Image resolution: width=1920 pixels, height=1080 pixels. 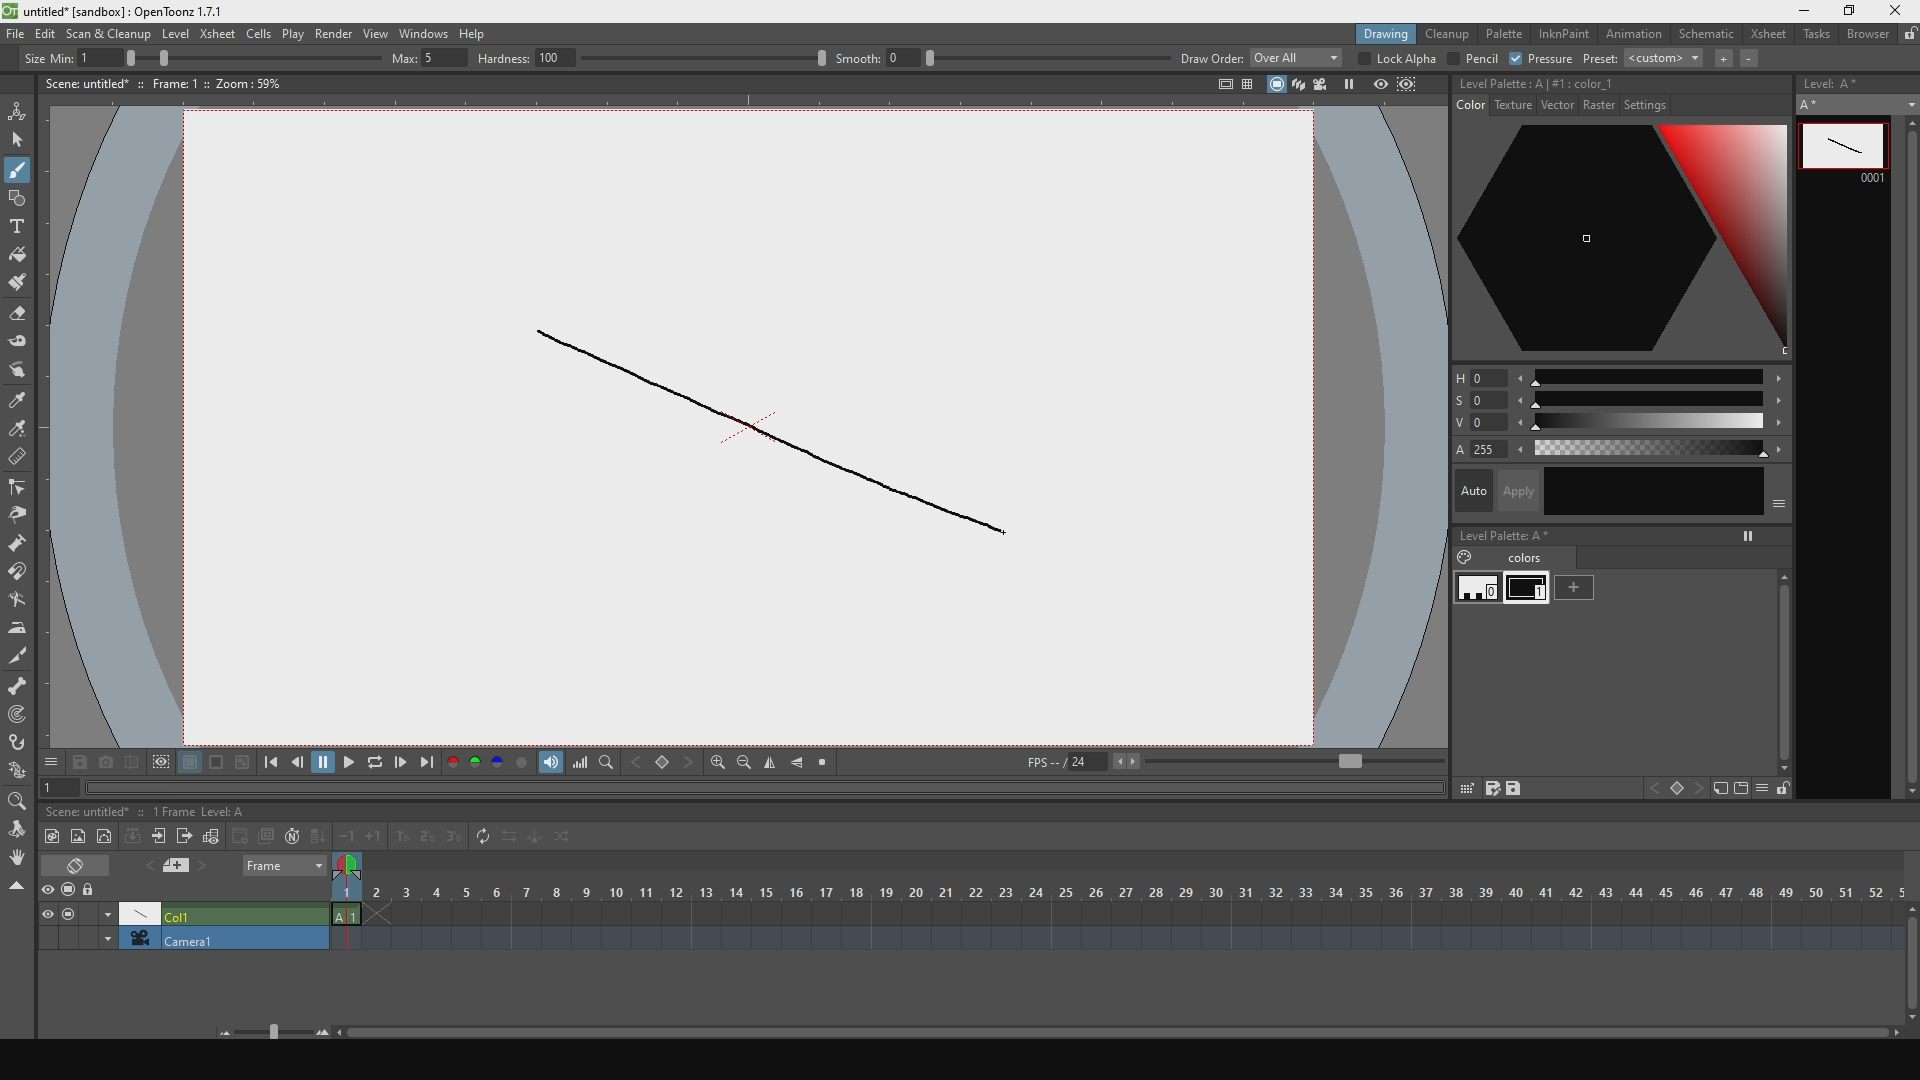 What do you see at coordinates (664, 763) in the screenshot?
I see `backward and forward` at bounding box center [664, 763].